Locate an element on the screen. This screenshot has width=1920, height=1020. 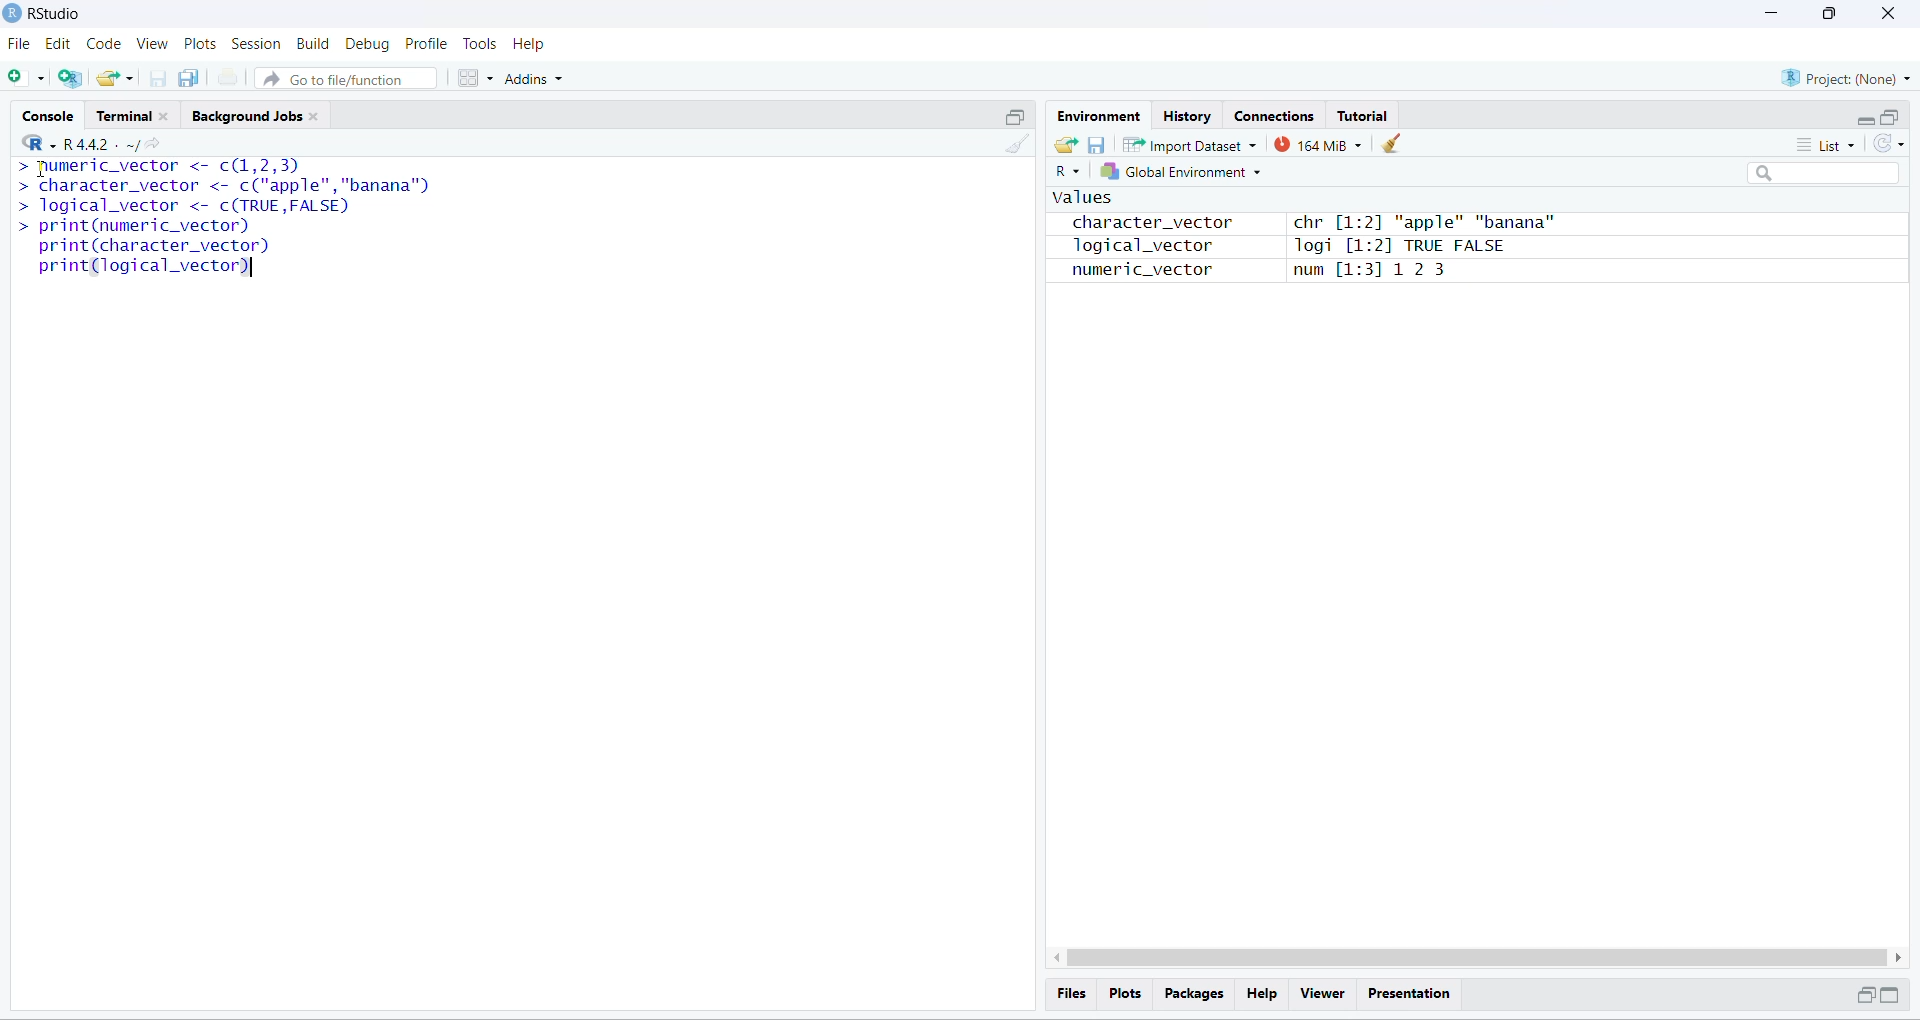
workspace panes is located at coordinates (474, 78).